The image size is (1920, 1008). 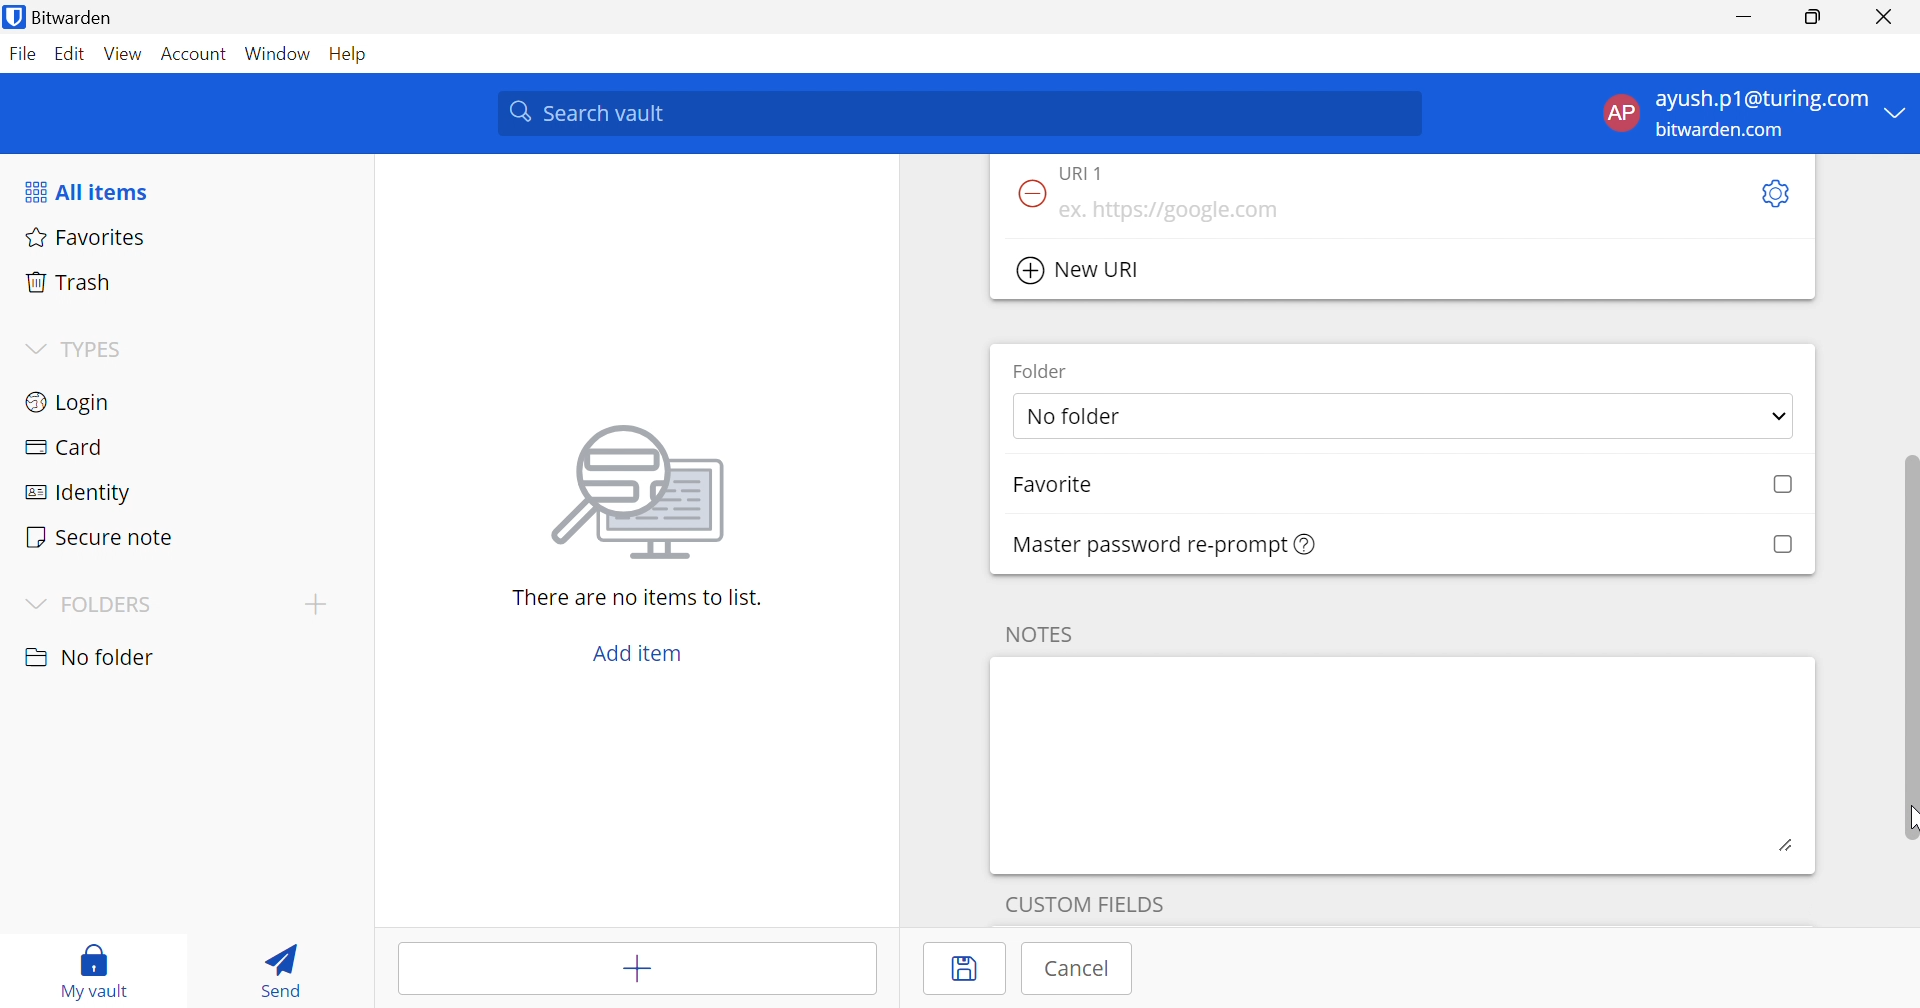 What do you see at coordinates (95, 961) in the screenshot?
I see `My vault` at bounding box center [95, 961].